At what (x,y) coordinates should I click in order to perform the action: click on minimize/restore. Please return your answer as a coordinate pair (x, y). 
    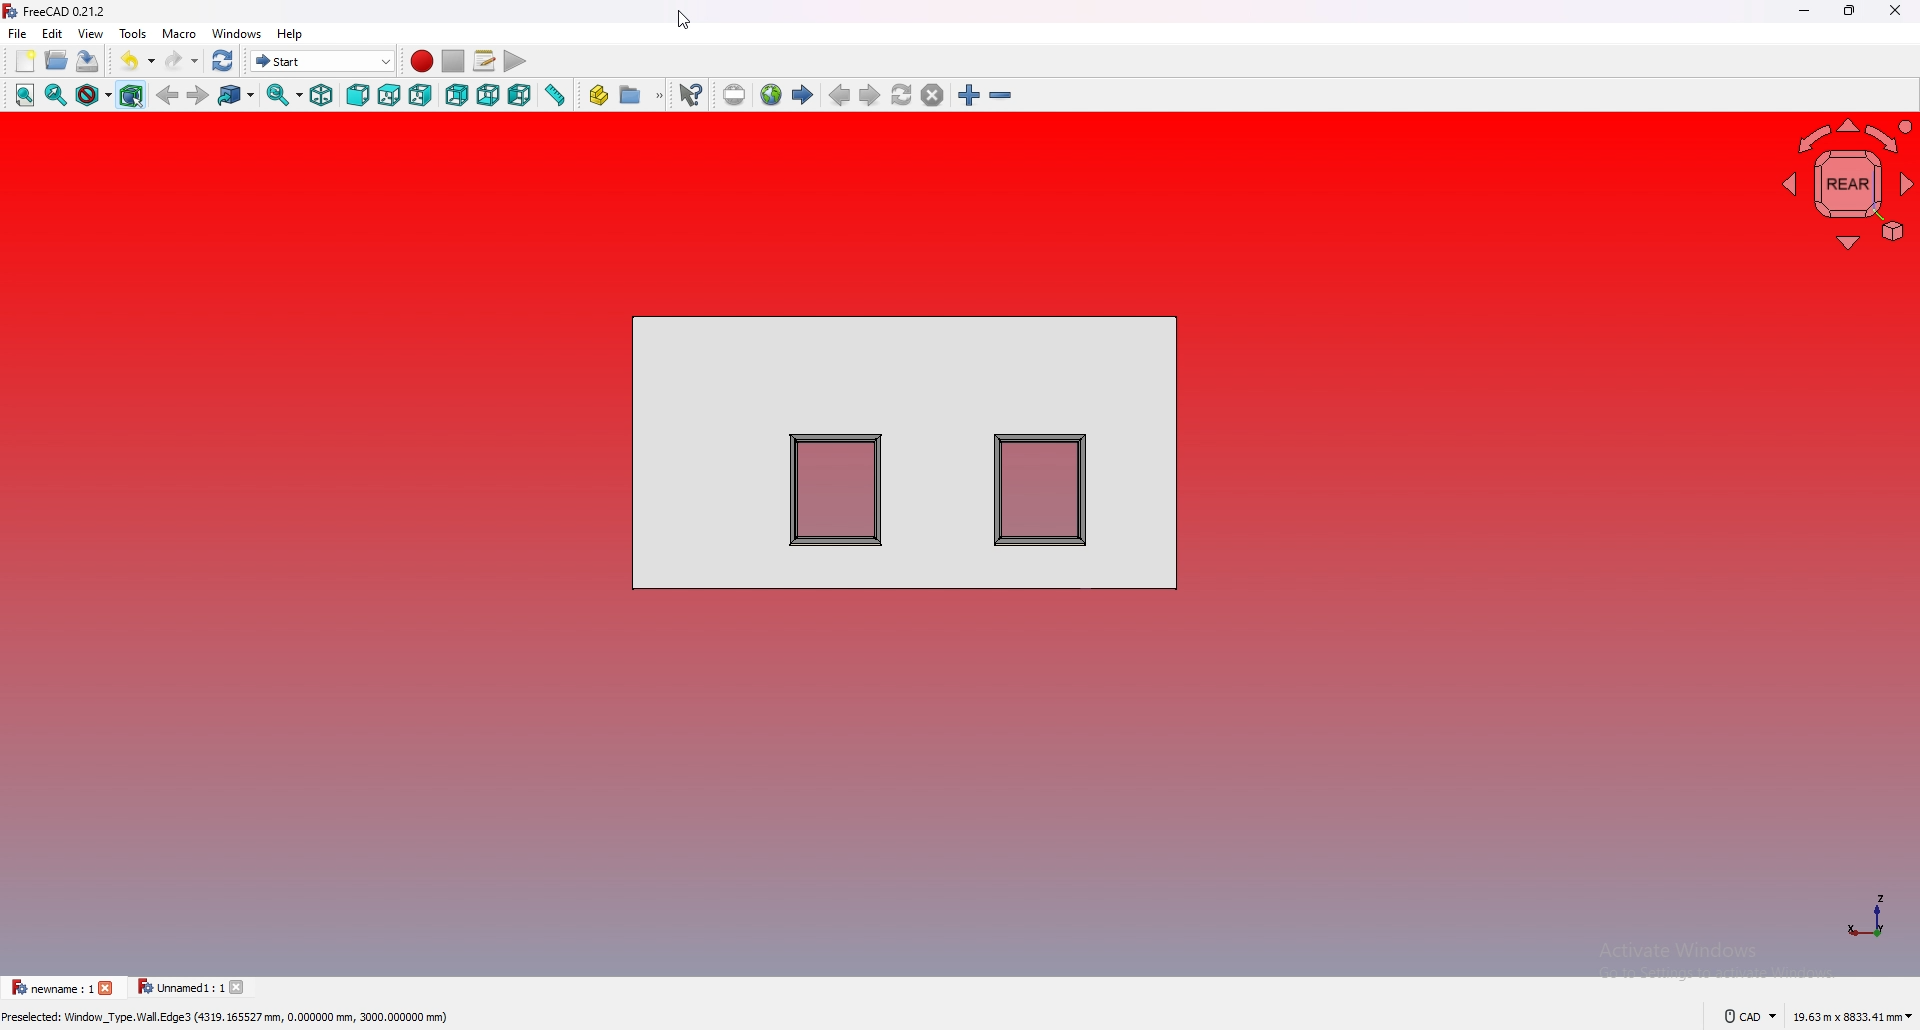
    Looking at the image, I should click on (1852, 10).